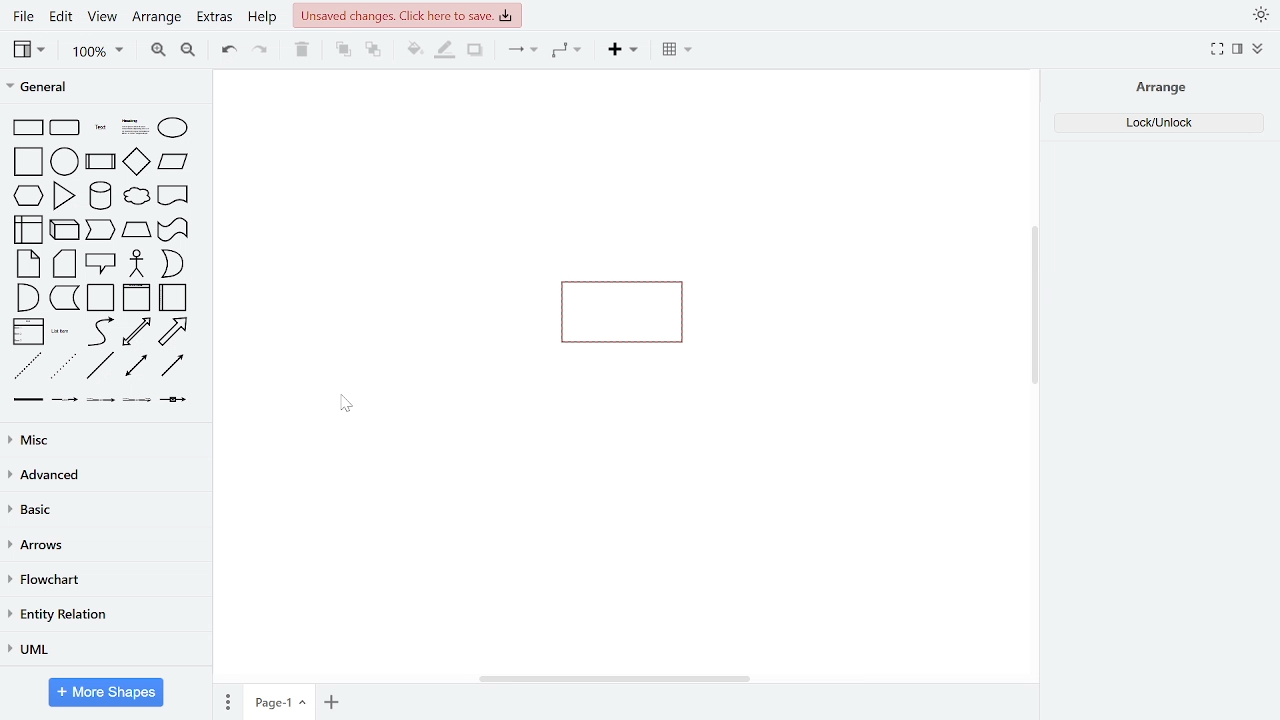 Image resolution: width=1280 pixels, height=720 pixels. What do you see at coordinates (26, 128) in the screenshot?
I see `rectangle` at bounding box center [26, 128].